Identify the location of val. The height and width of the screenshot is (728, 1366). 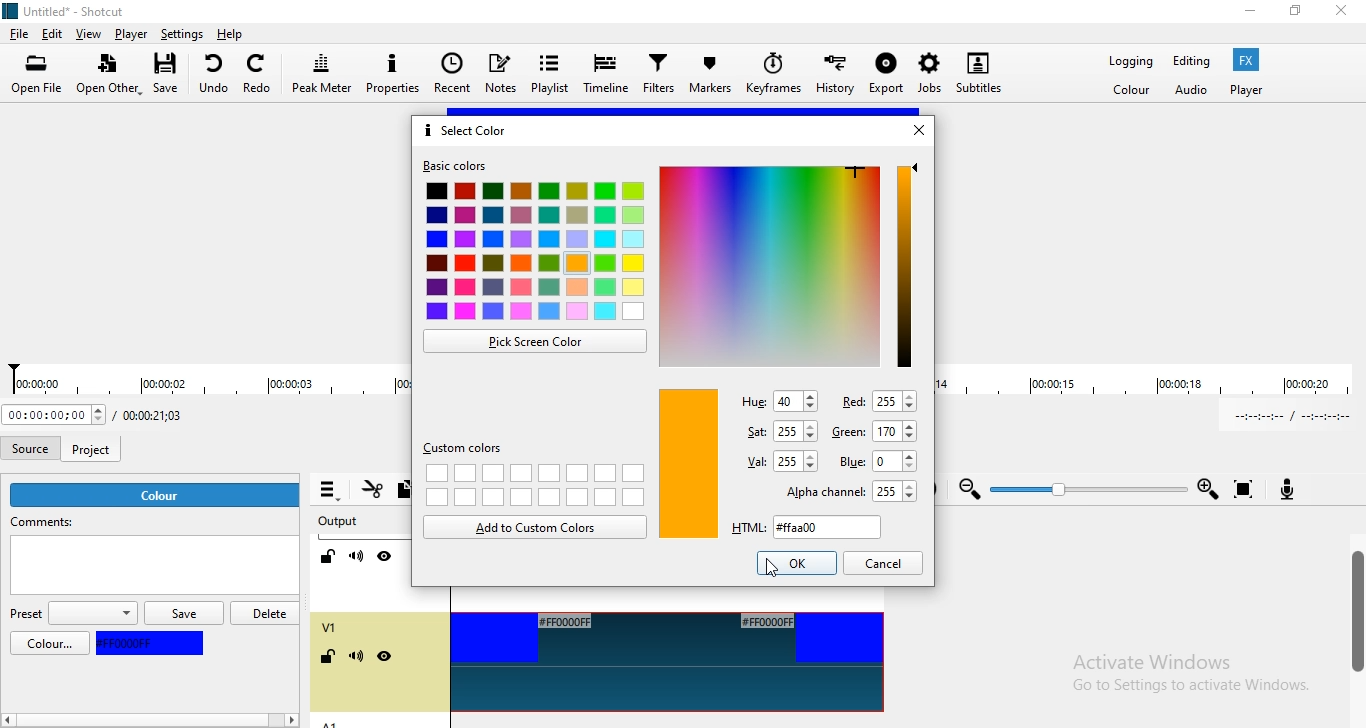
(779, 461).